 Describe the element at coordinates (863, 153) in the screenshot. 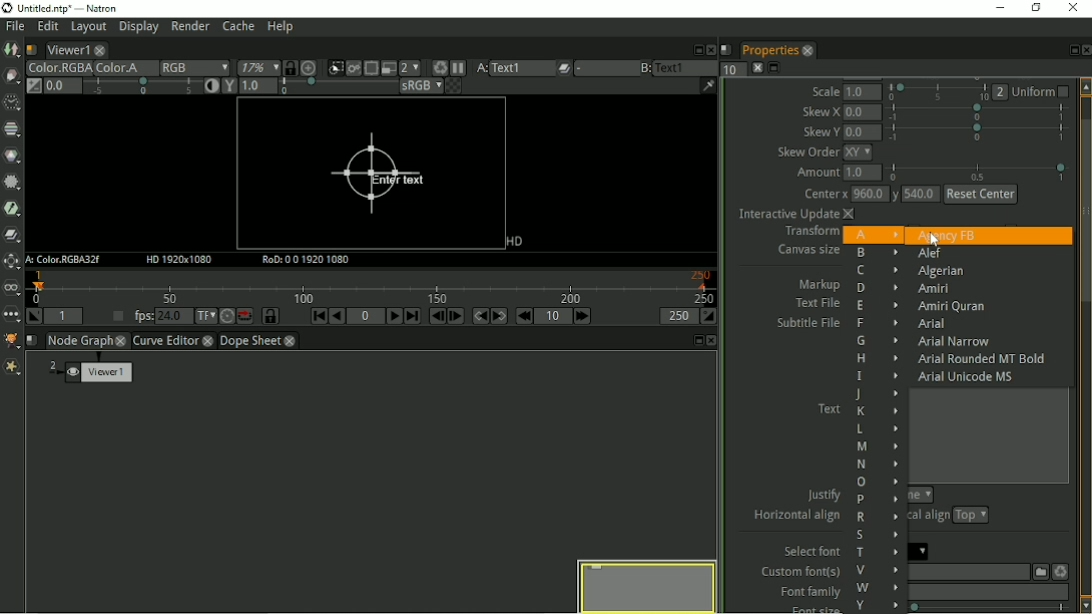

I see `xy` at that location.